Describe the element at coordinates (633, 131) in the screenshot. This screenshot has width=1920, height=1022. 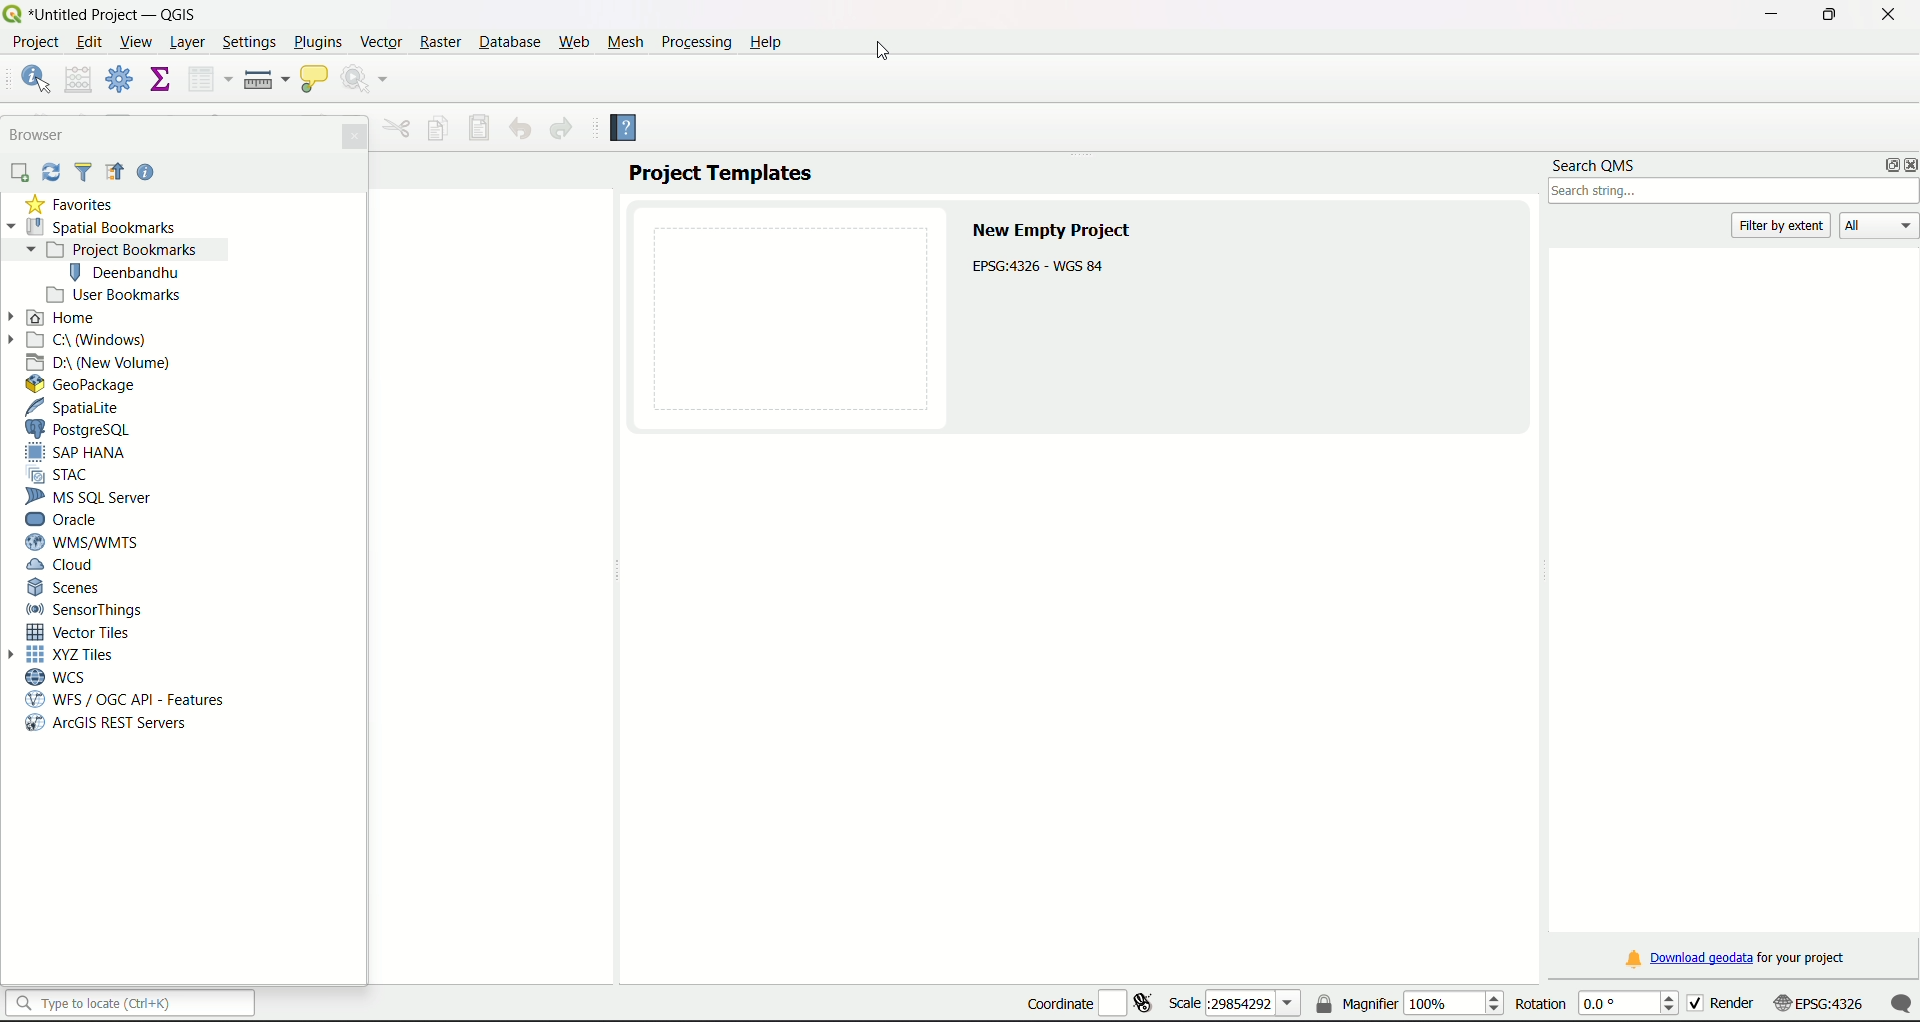
I see `Help` at that location.